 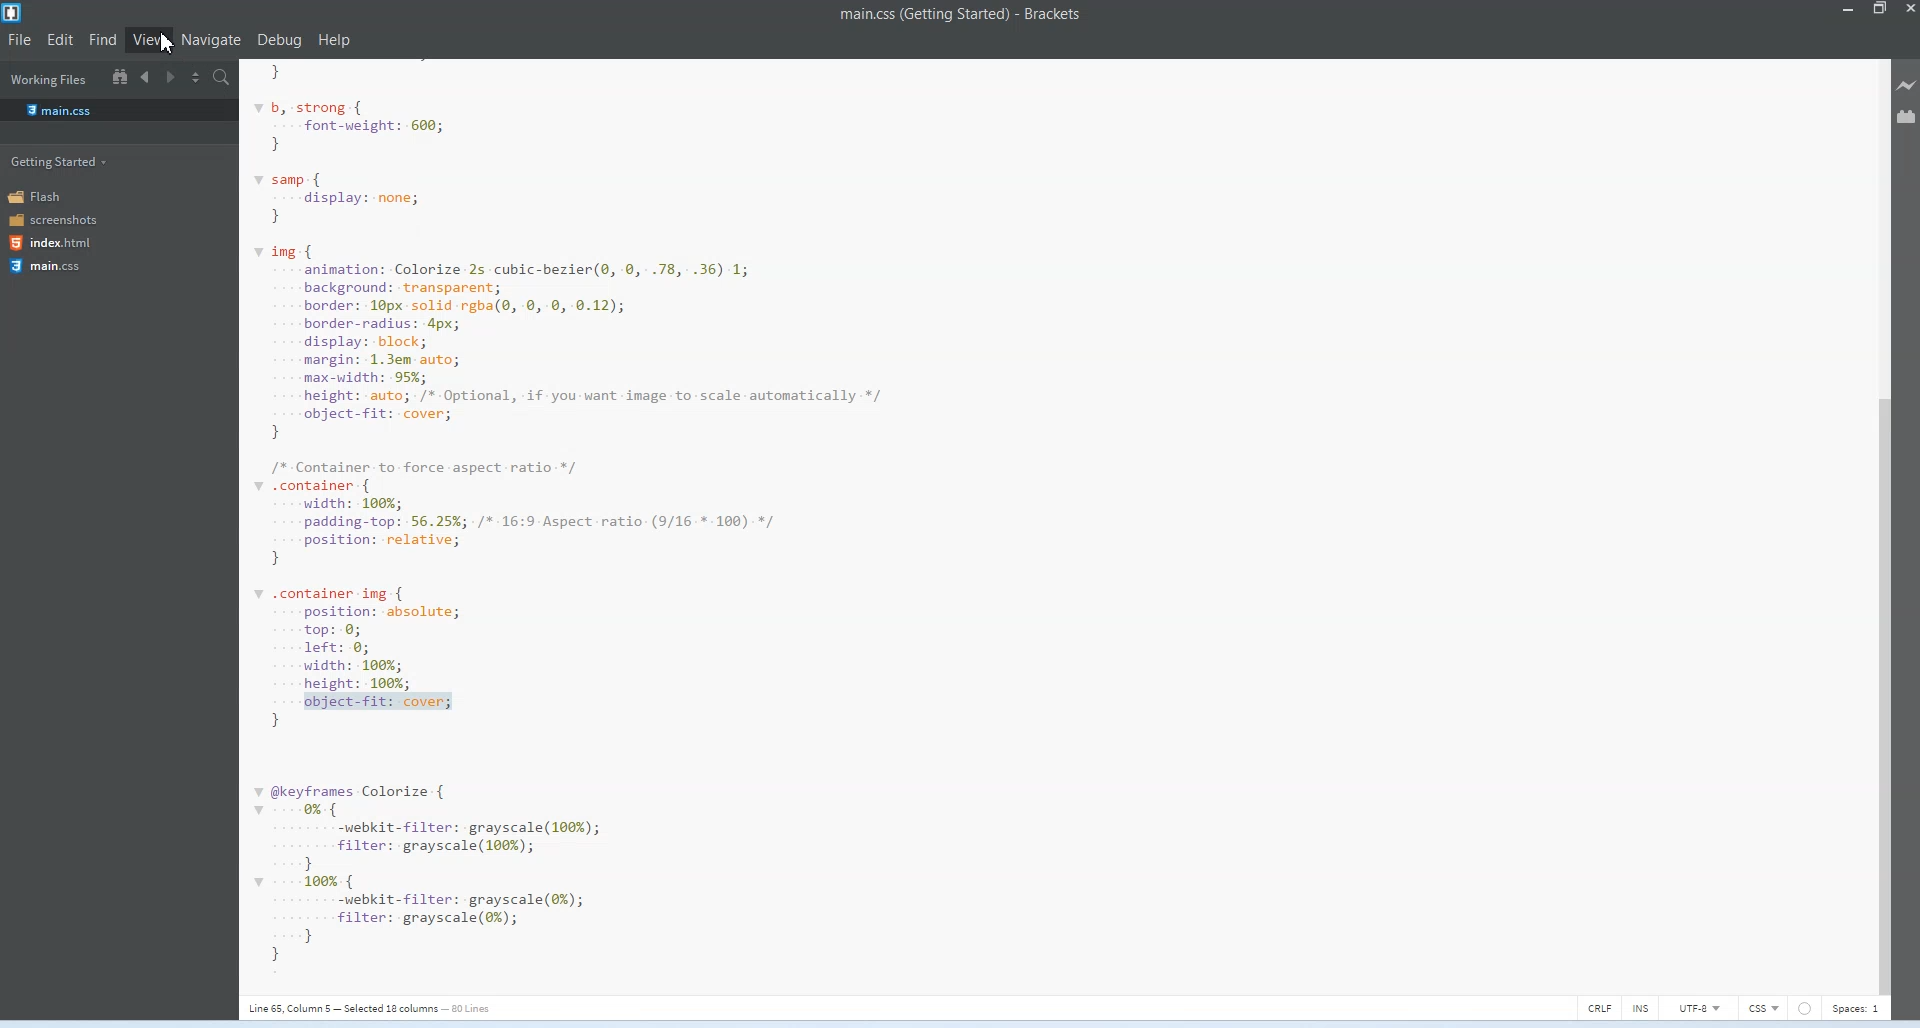 I want to click on Find in Files, so click(x=221, y=78).